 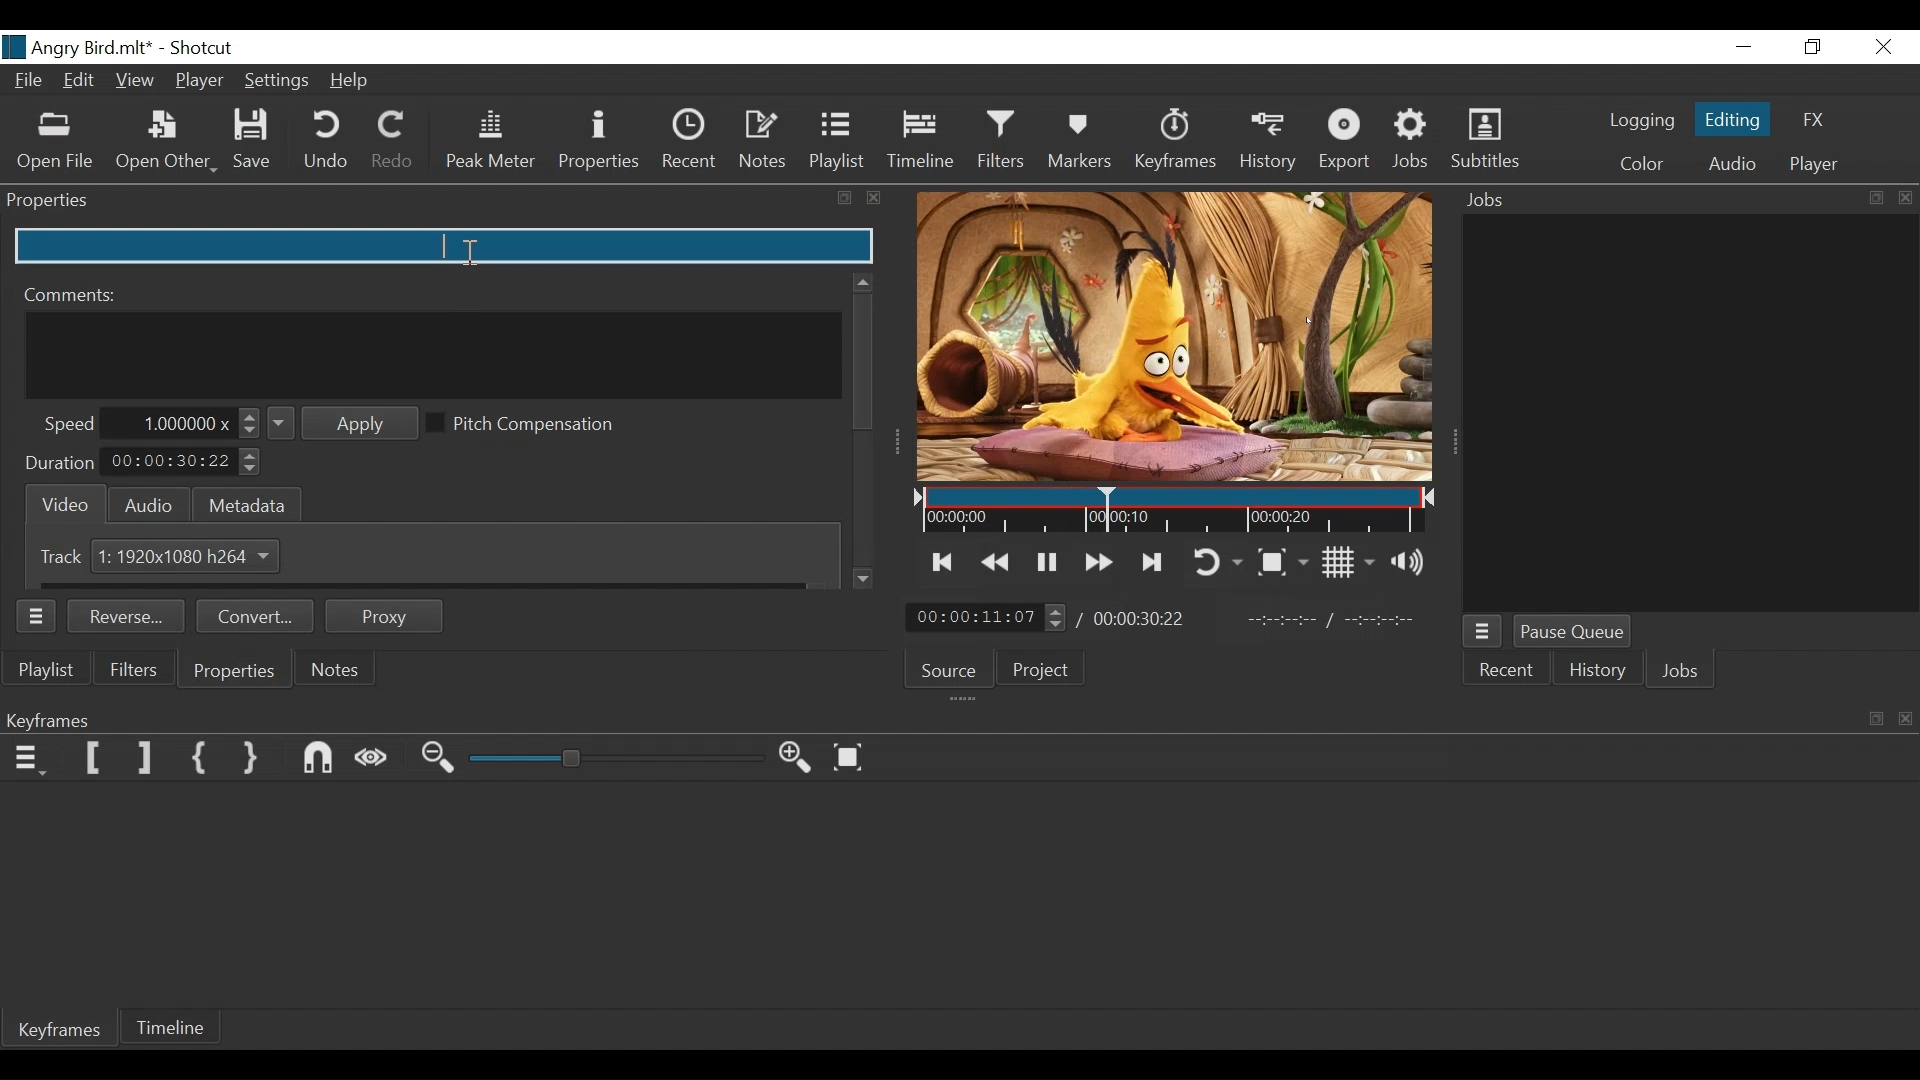 I want to click on Size, so click(x=188, y=555).